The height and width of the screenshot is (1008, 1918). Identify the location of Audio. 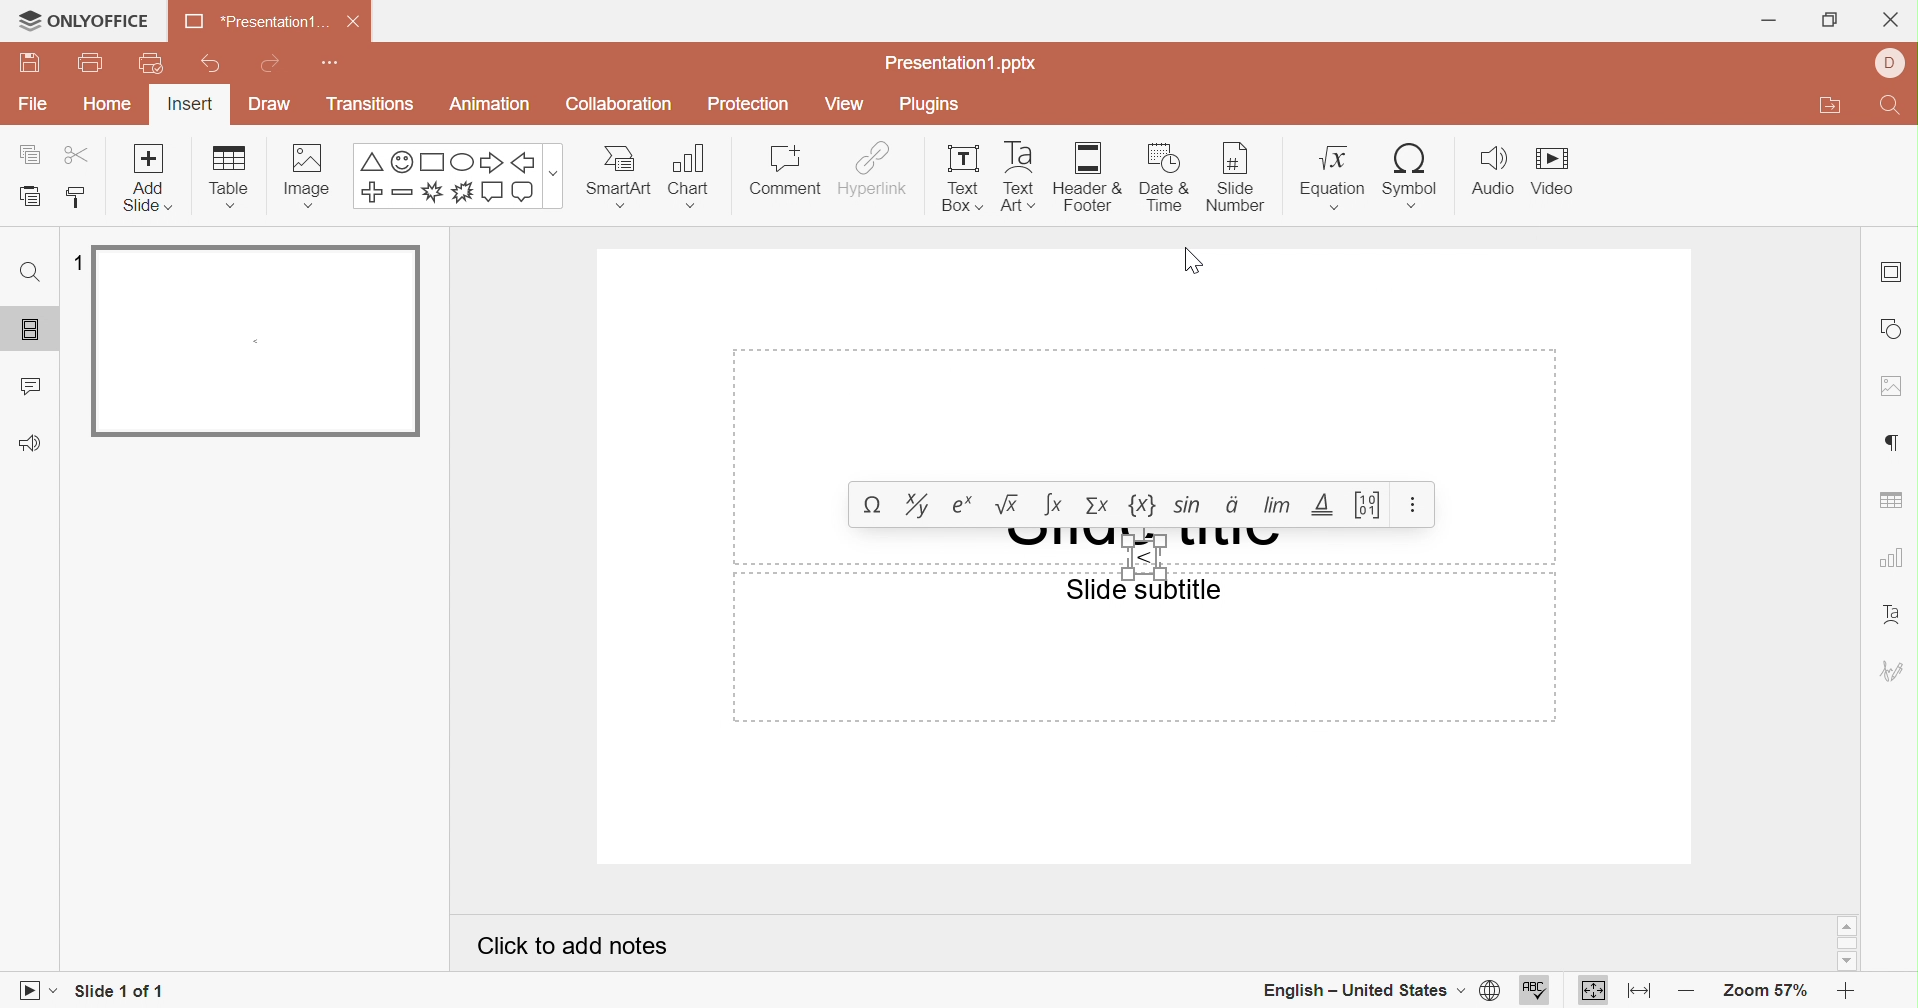
(1493, 171).